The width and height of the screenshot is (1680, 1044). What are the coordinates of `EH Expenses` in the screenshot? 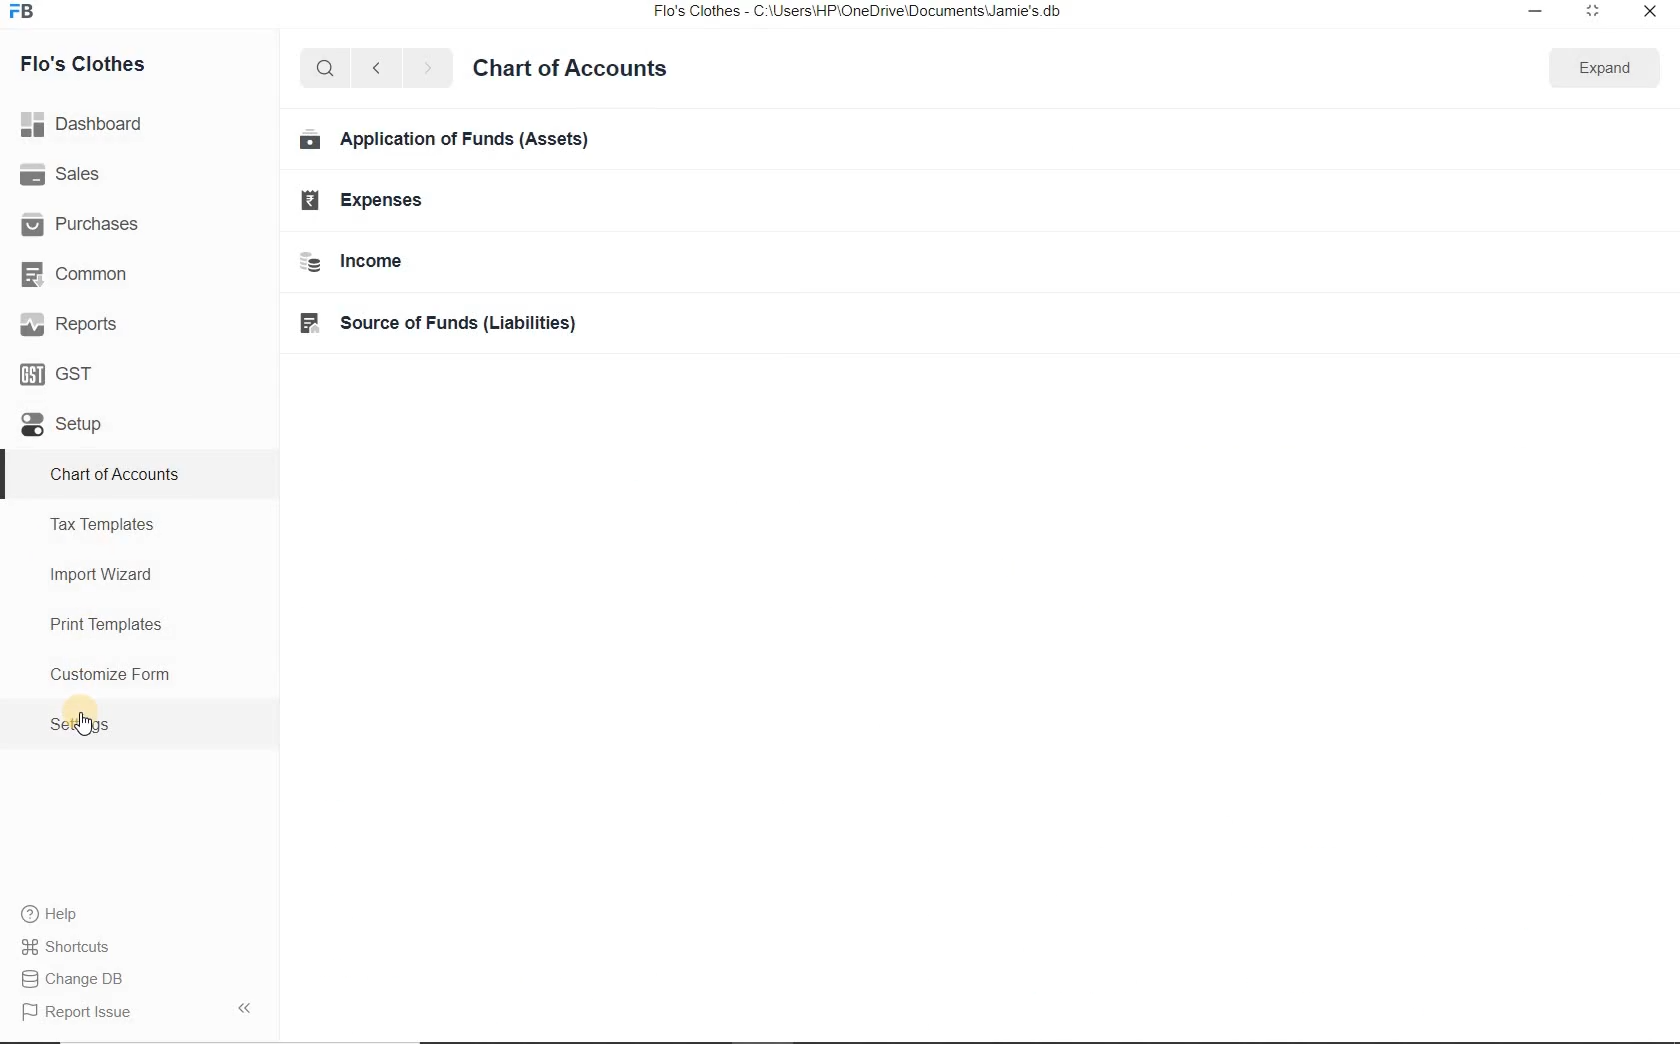 It's located at (360, 199).